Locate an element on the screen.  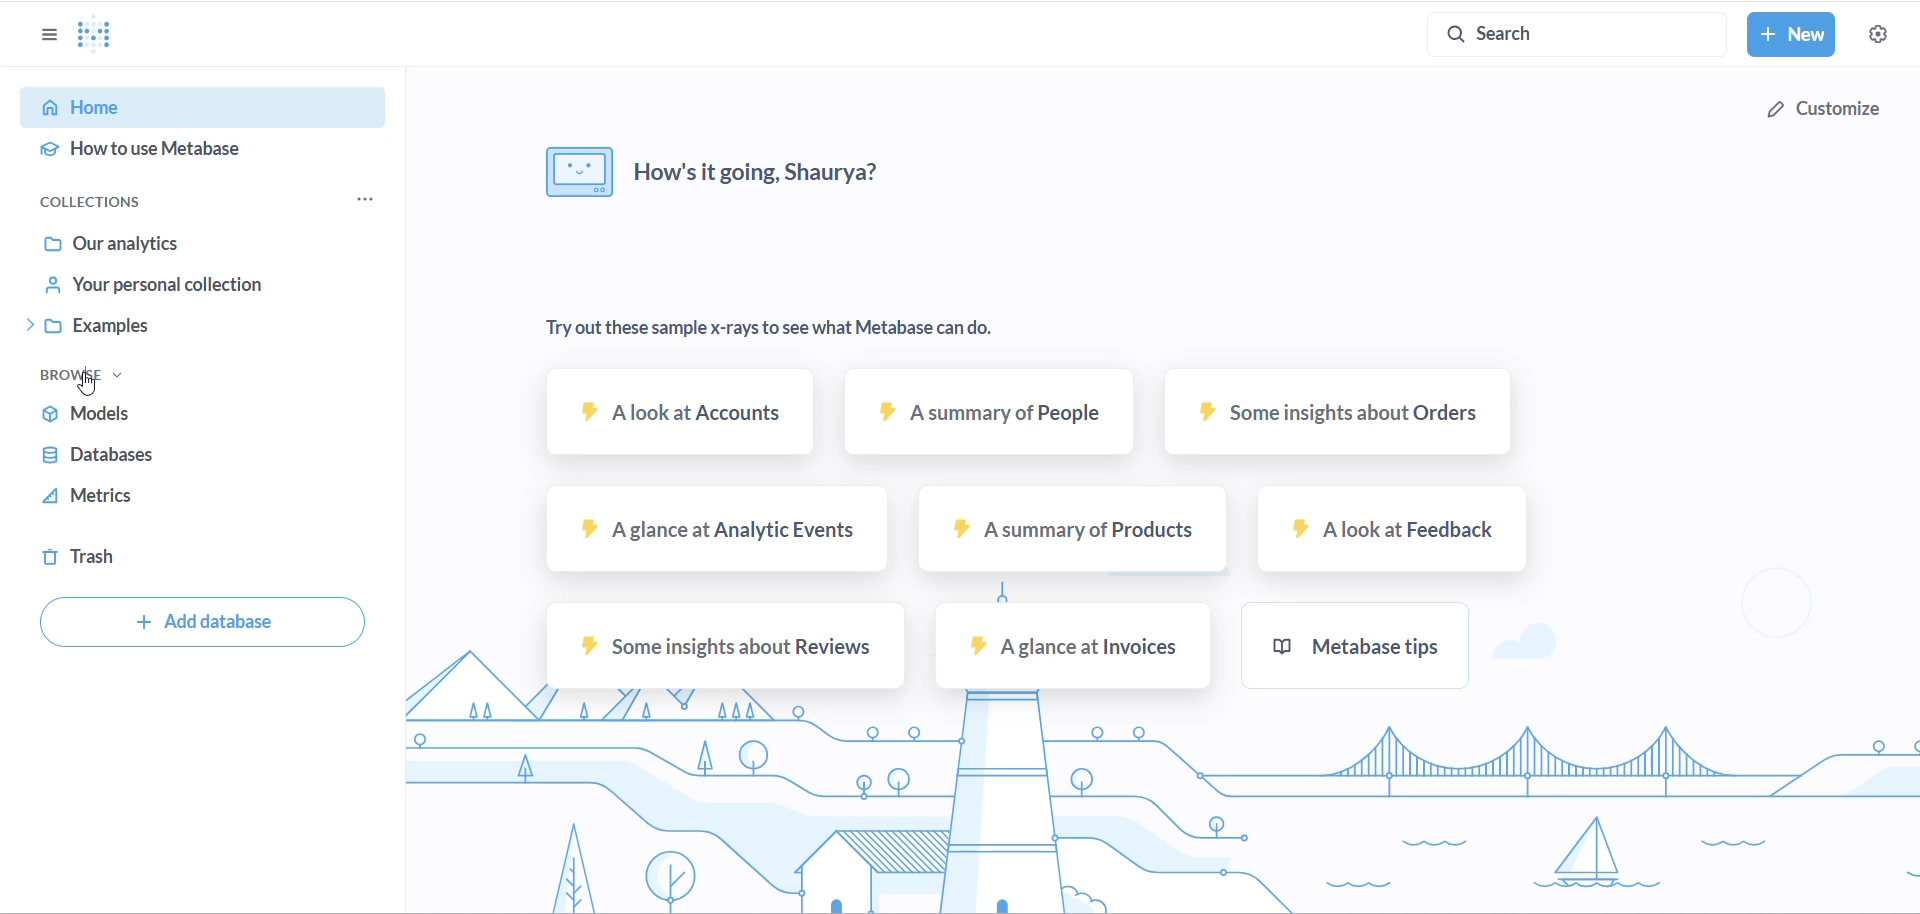
A look at accounts sample is located at coordinates (679, 418).